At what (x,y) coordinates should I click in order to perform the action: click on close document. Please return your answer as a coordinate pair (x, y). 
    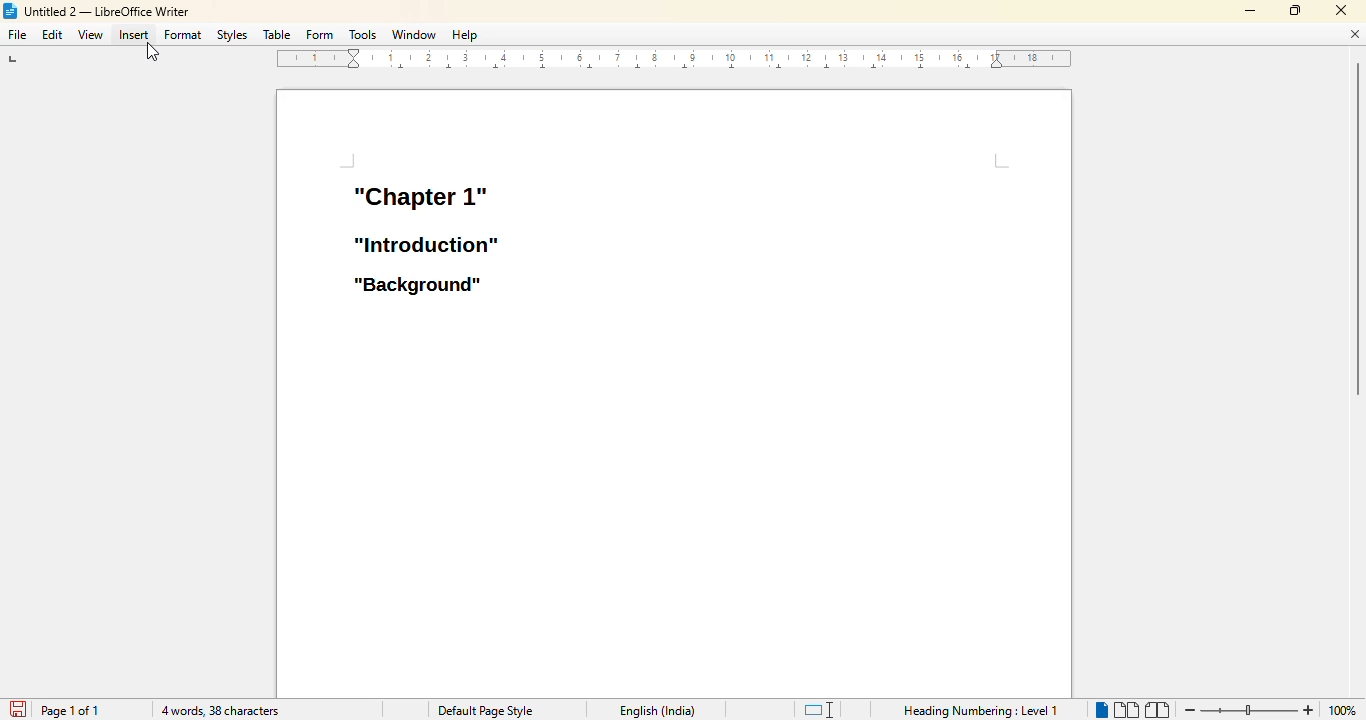
    Looking at the image, I should click on (1354, 34).